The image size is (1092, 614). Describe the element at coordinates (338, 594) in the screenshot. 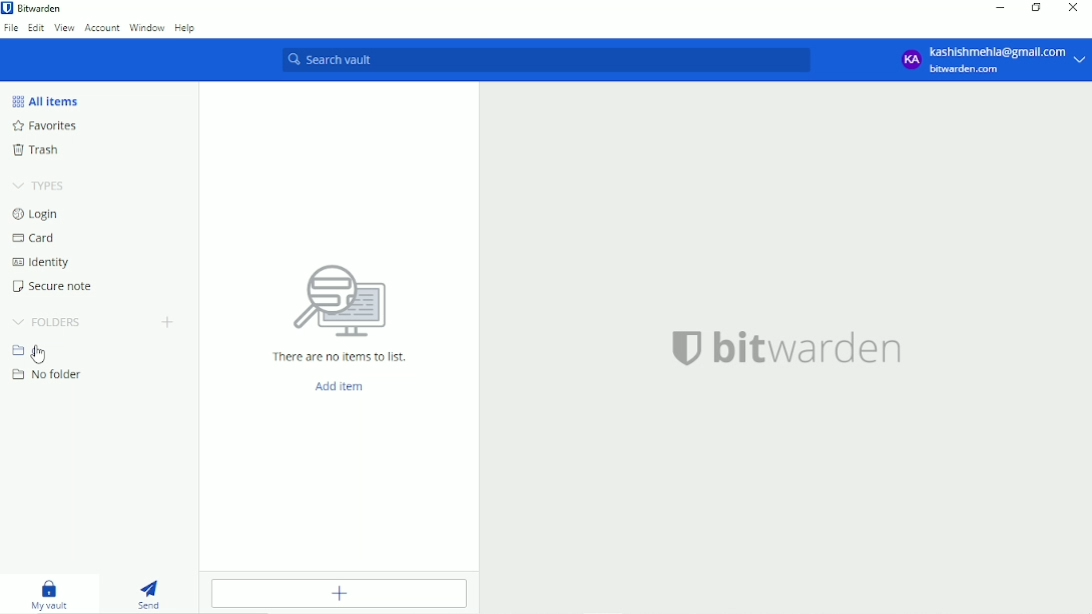

I see `Add item` at that location.